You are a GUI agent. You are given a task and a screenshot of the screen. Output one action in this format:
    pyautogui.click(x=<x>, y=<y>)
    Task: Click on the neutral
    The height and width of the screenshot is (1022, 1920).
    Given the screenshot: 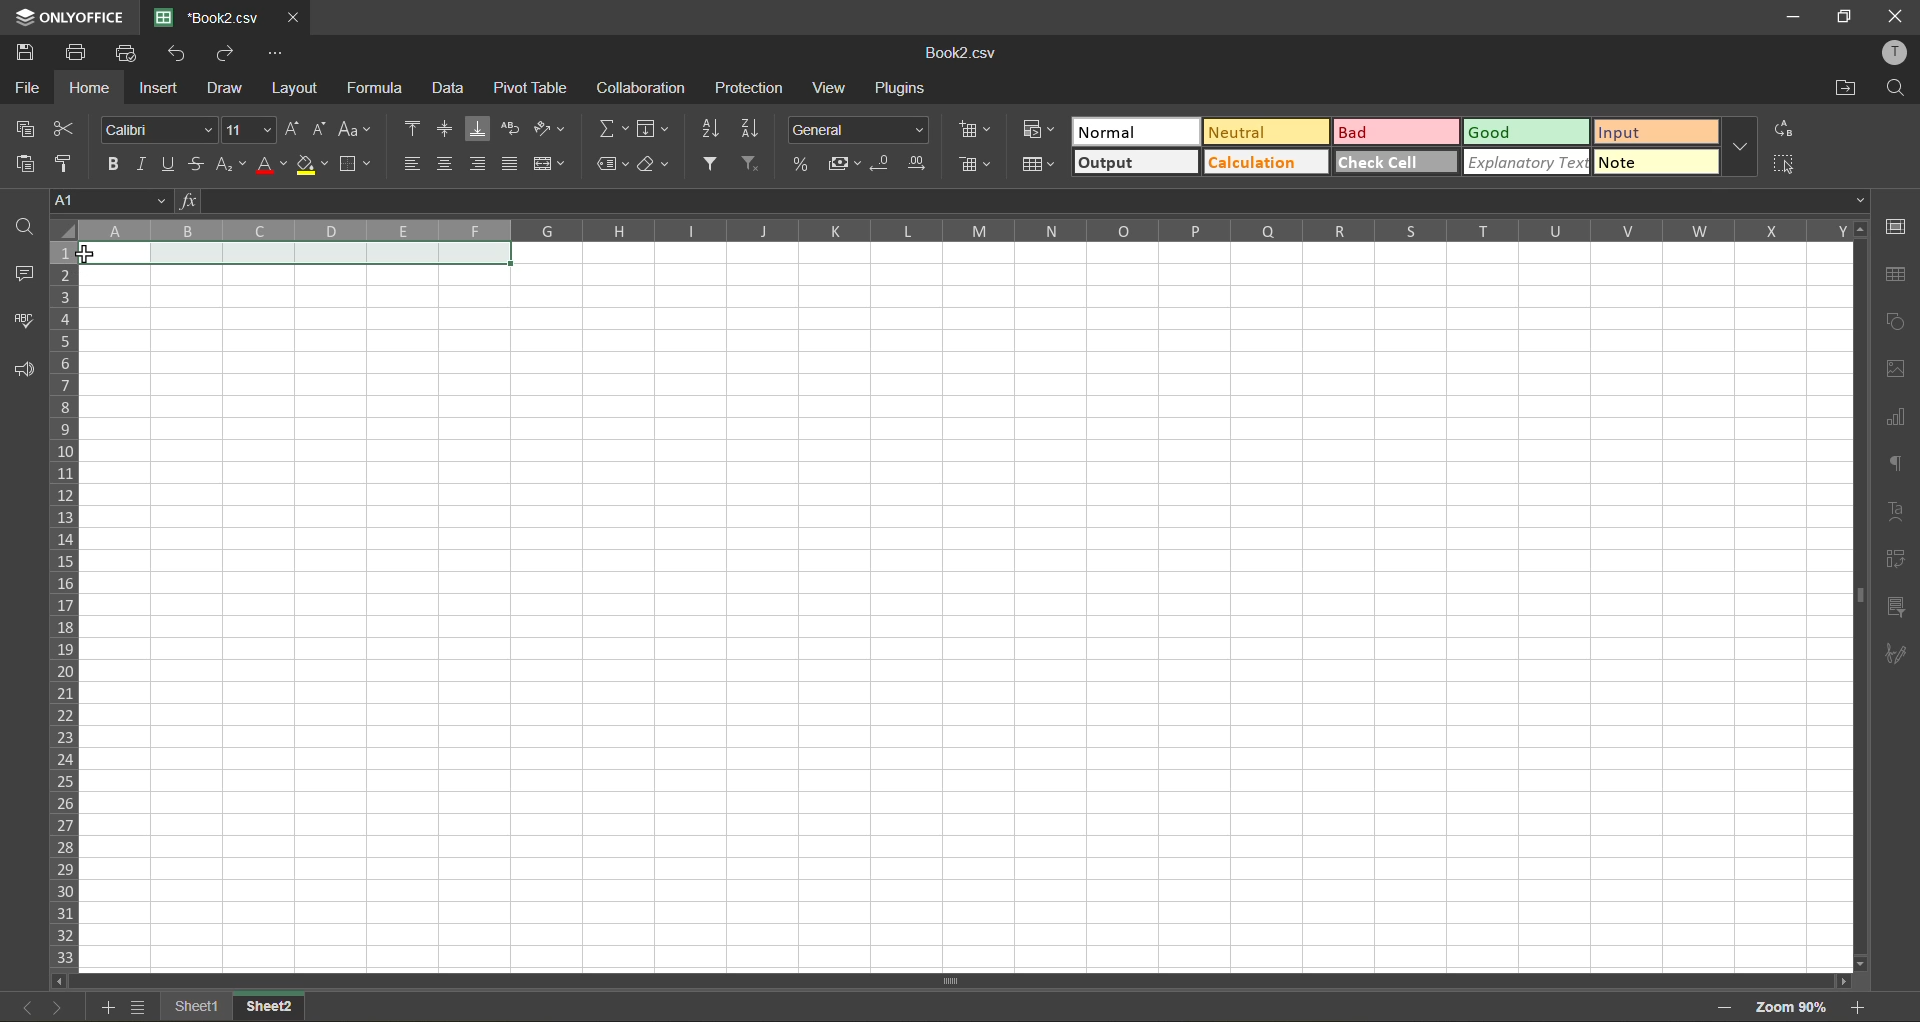 What is the action you would take?
    pyautogui.click(x=1262, y=131)
    